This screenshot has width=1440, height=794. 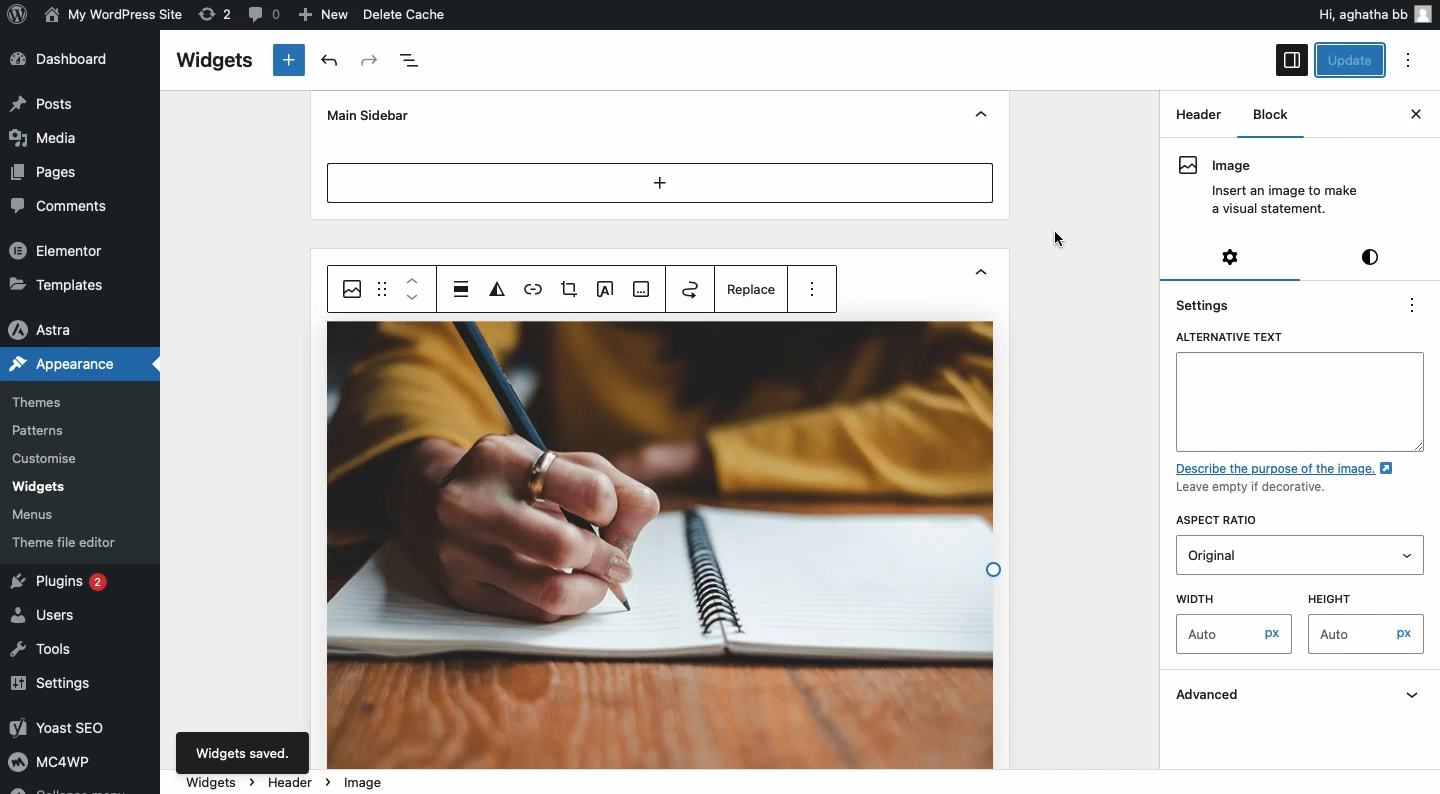 I want to click on Pages, so click(x=47, y=173).